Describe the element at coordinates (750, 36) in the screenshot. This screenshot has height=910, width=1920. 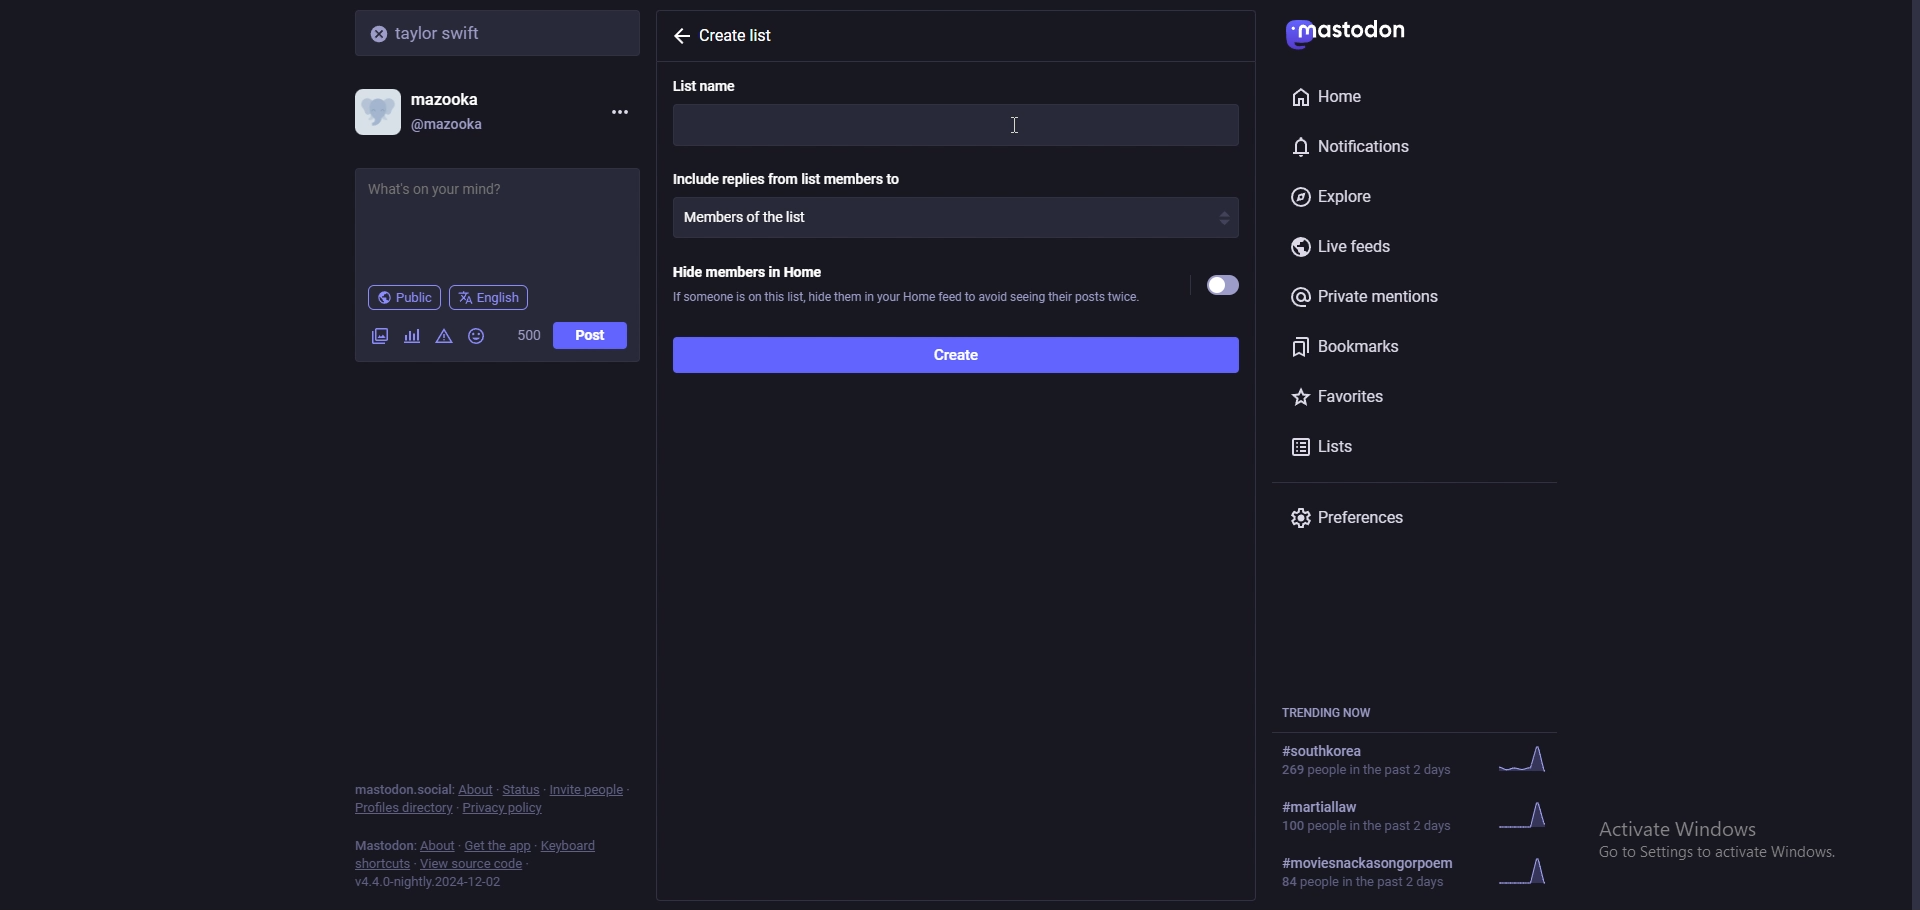
I see `create list` at that location.